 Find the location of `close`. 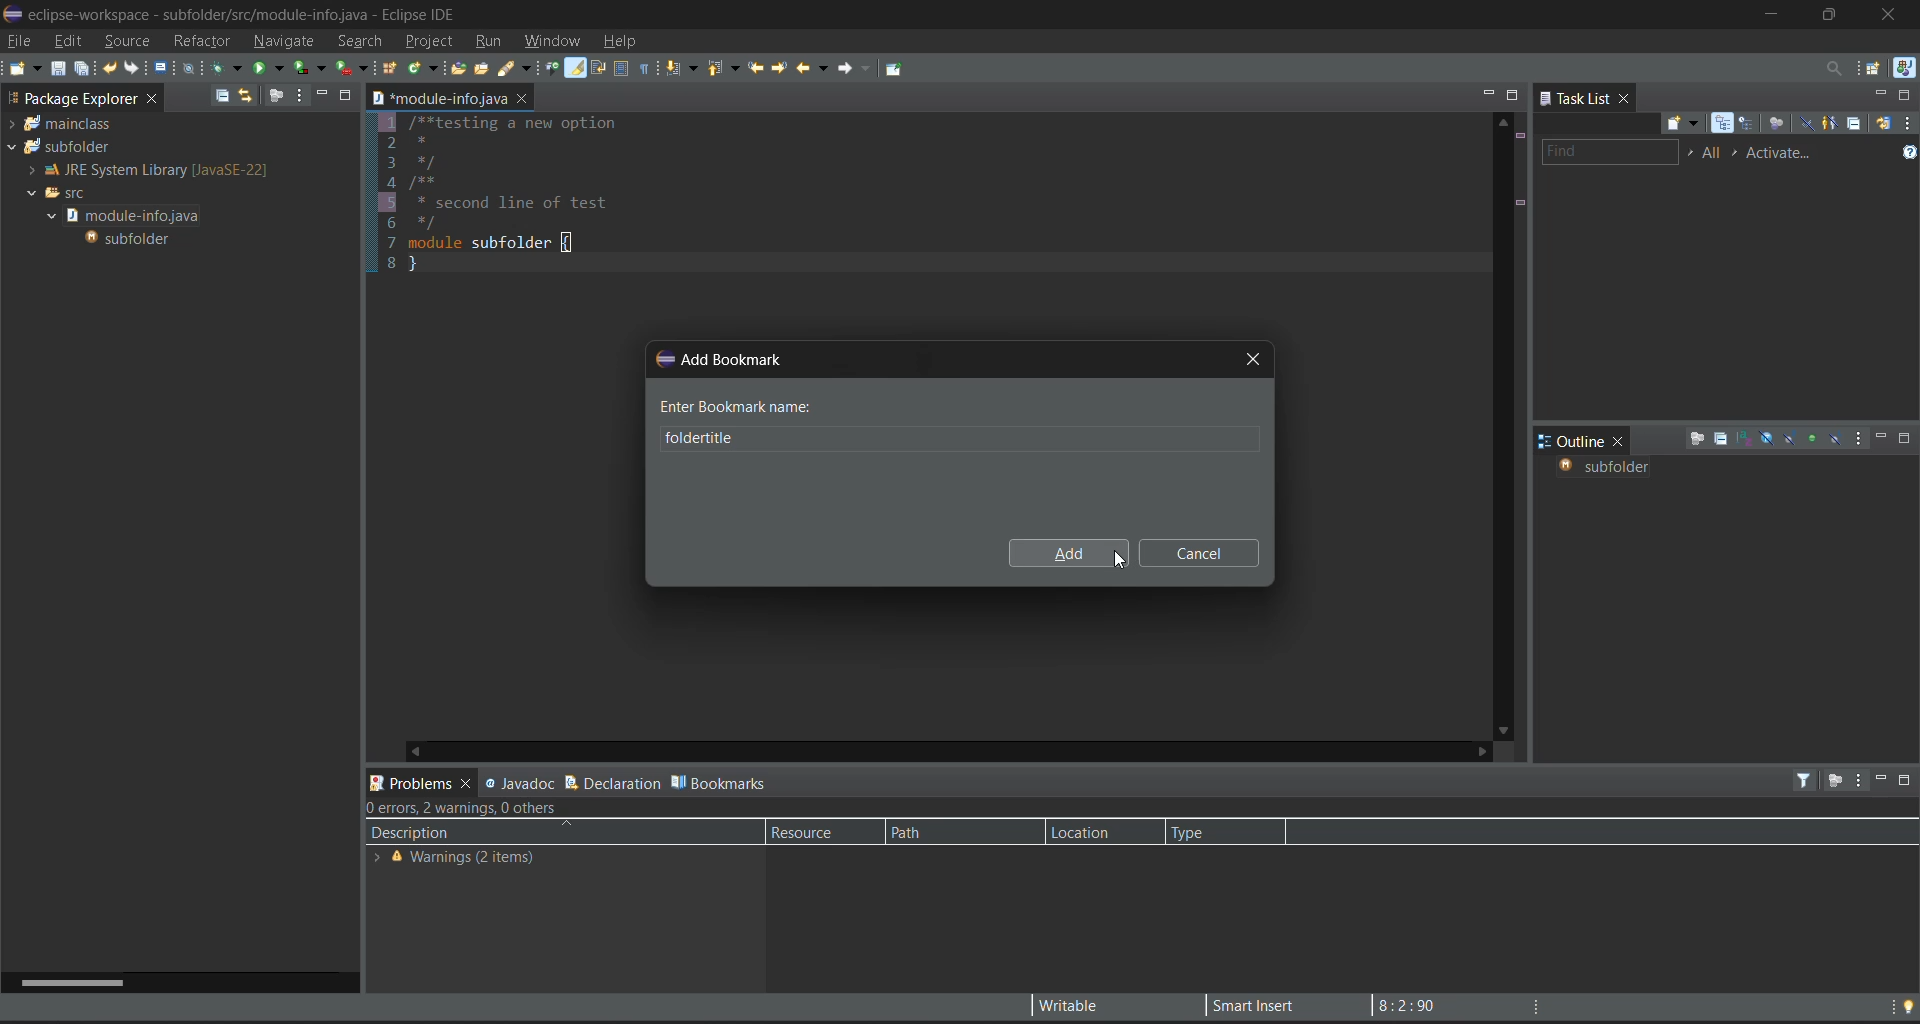

close is located at coordinates (522, 100).